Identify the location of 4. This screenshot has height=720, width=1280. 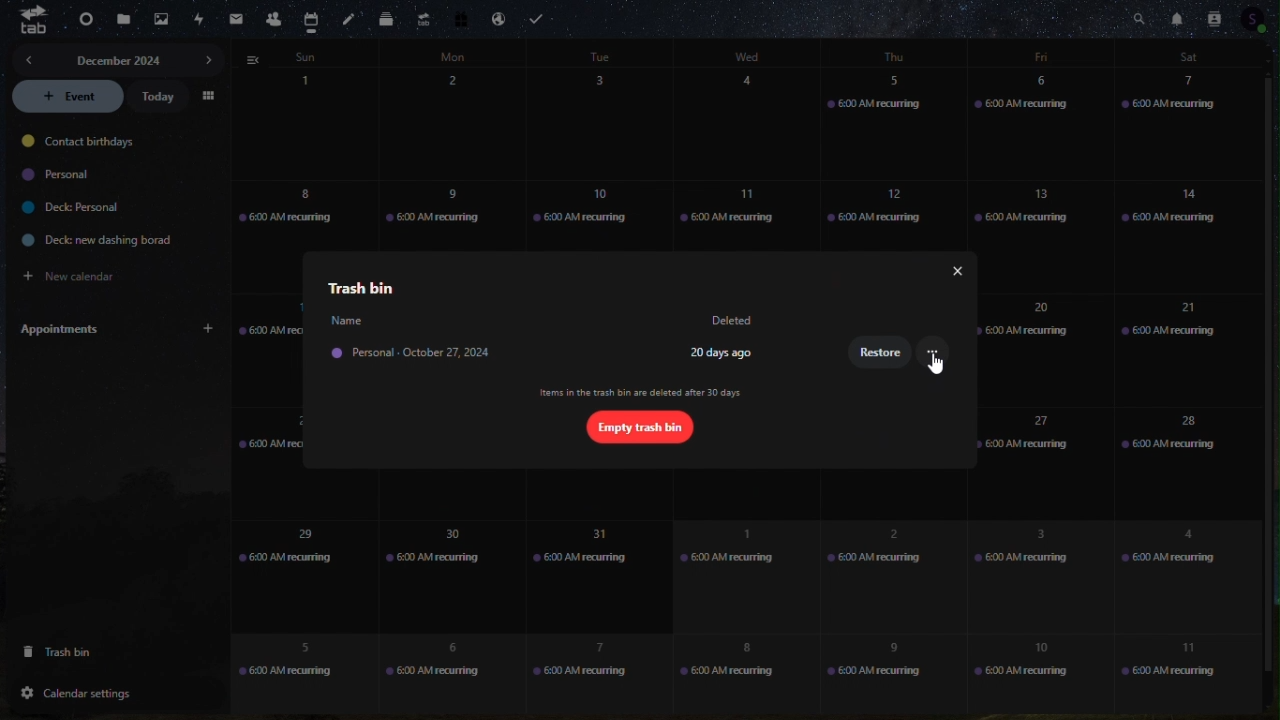
(759, 123).